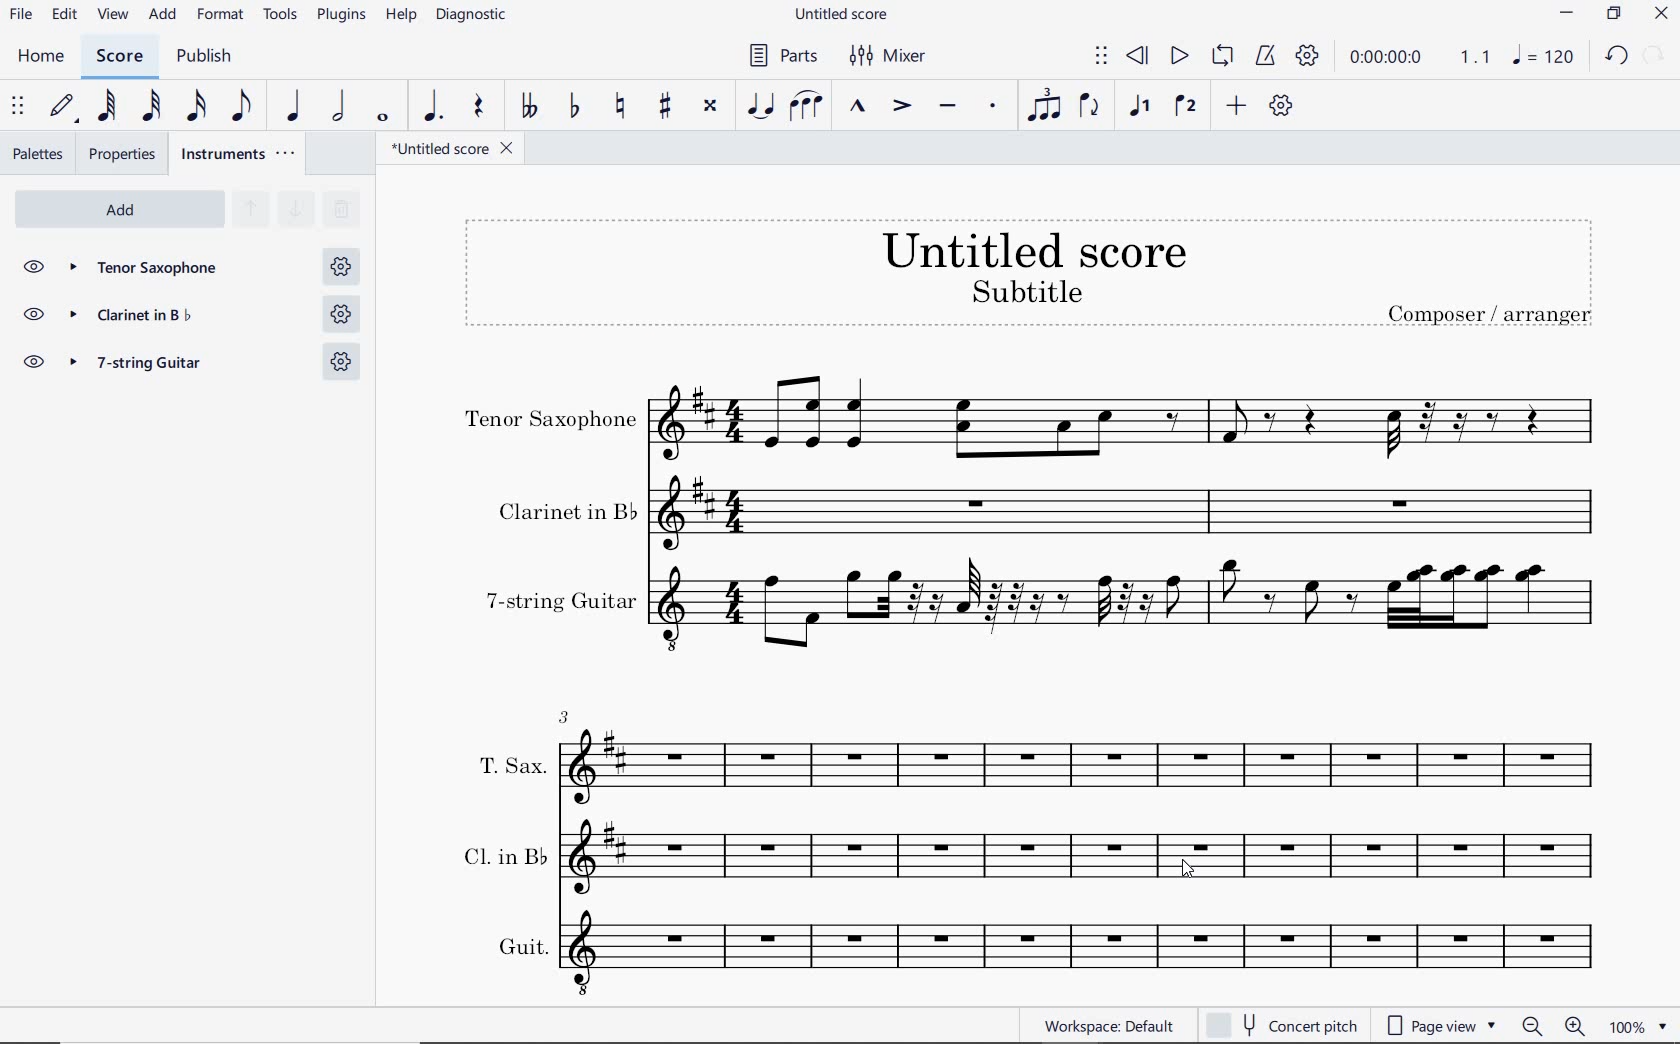 The height and width of the screenshot is (1044, 1680). Describe the element at coordinates (385, 119) in the screenshot. I see `WHOLE NOTE` at that location.